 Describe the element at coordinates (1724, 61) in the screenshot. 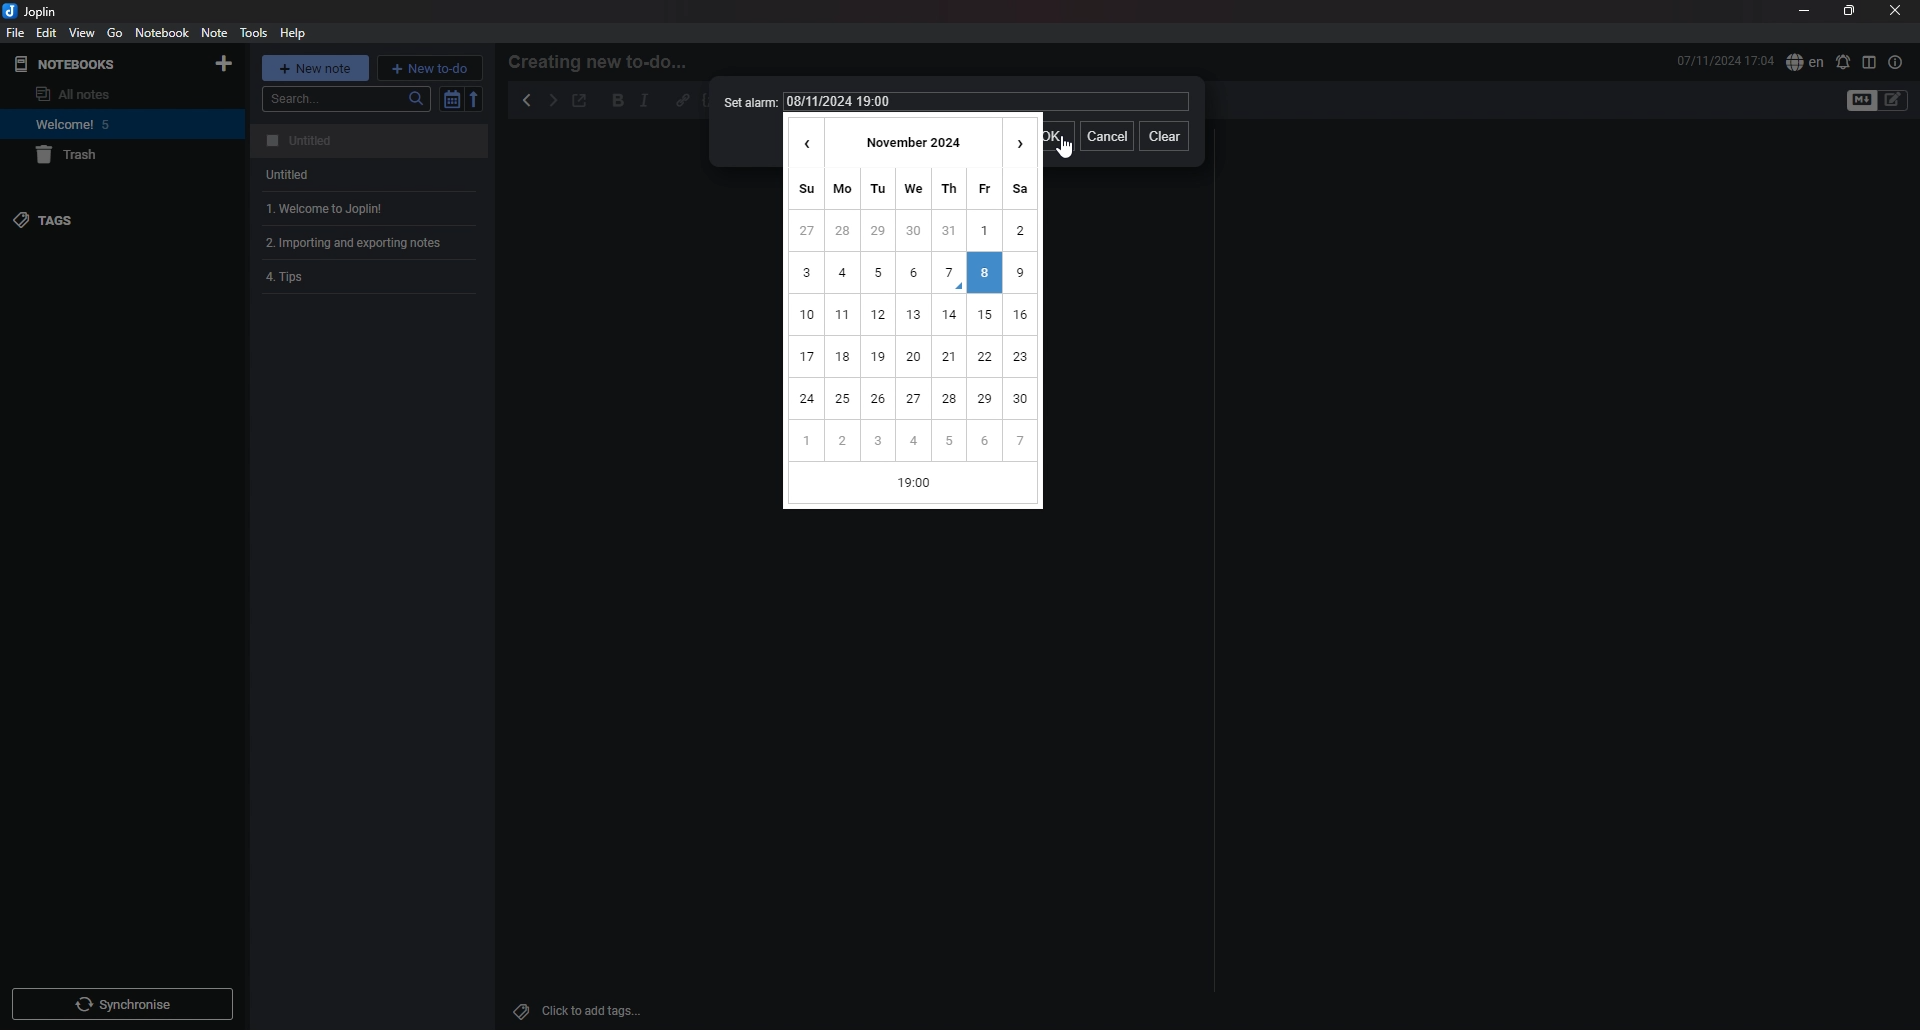

I see `date and time` at that location.